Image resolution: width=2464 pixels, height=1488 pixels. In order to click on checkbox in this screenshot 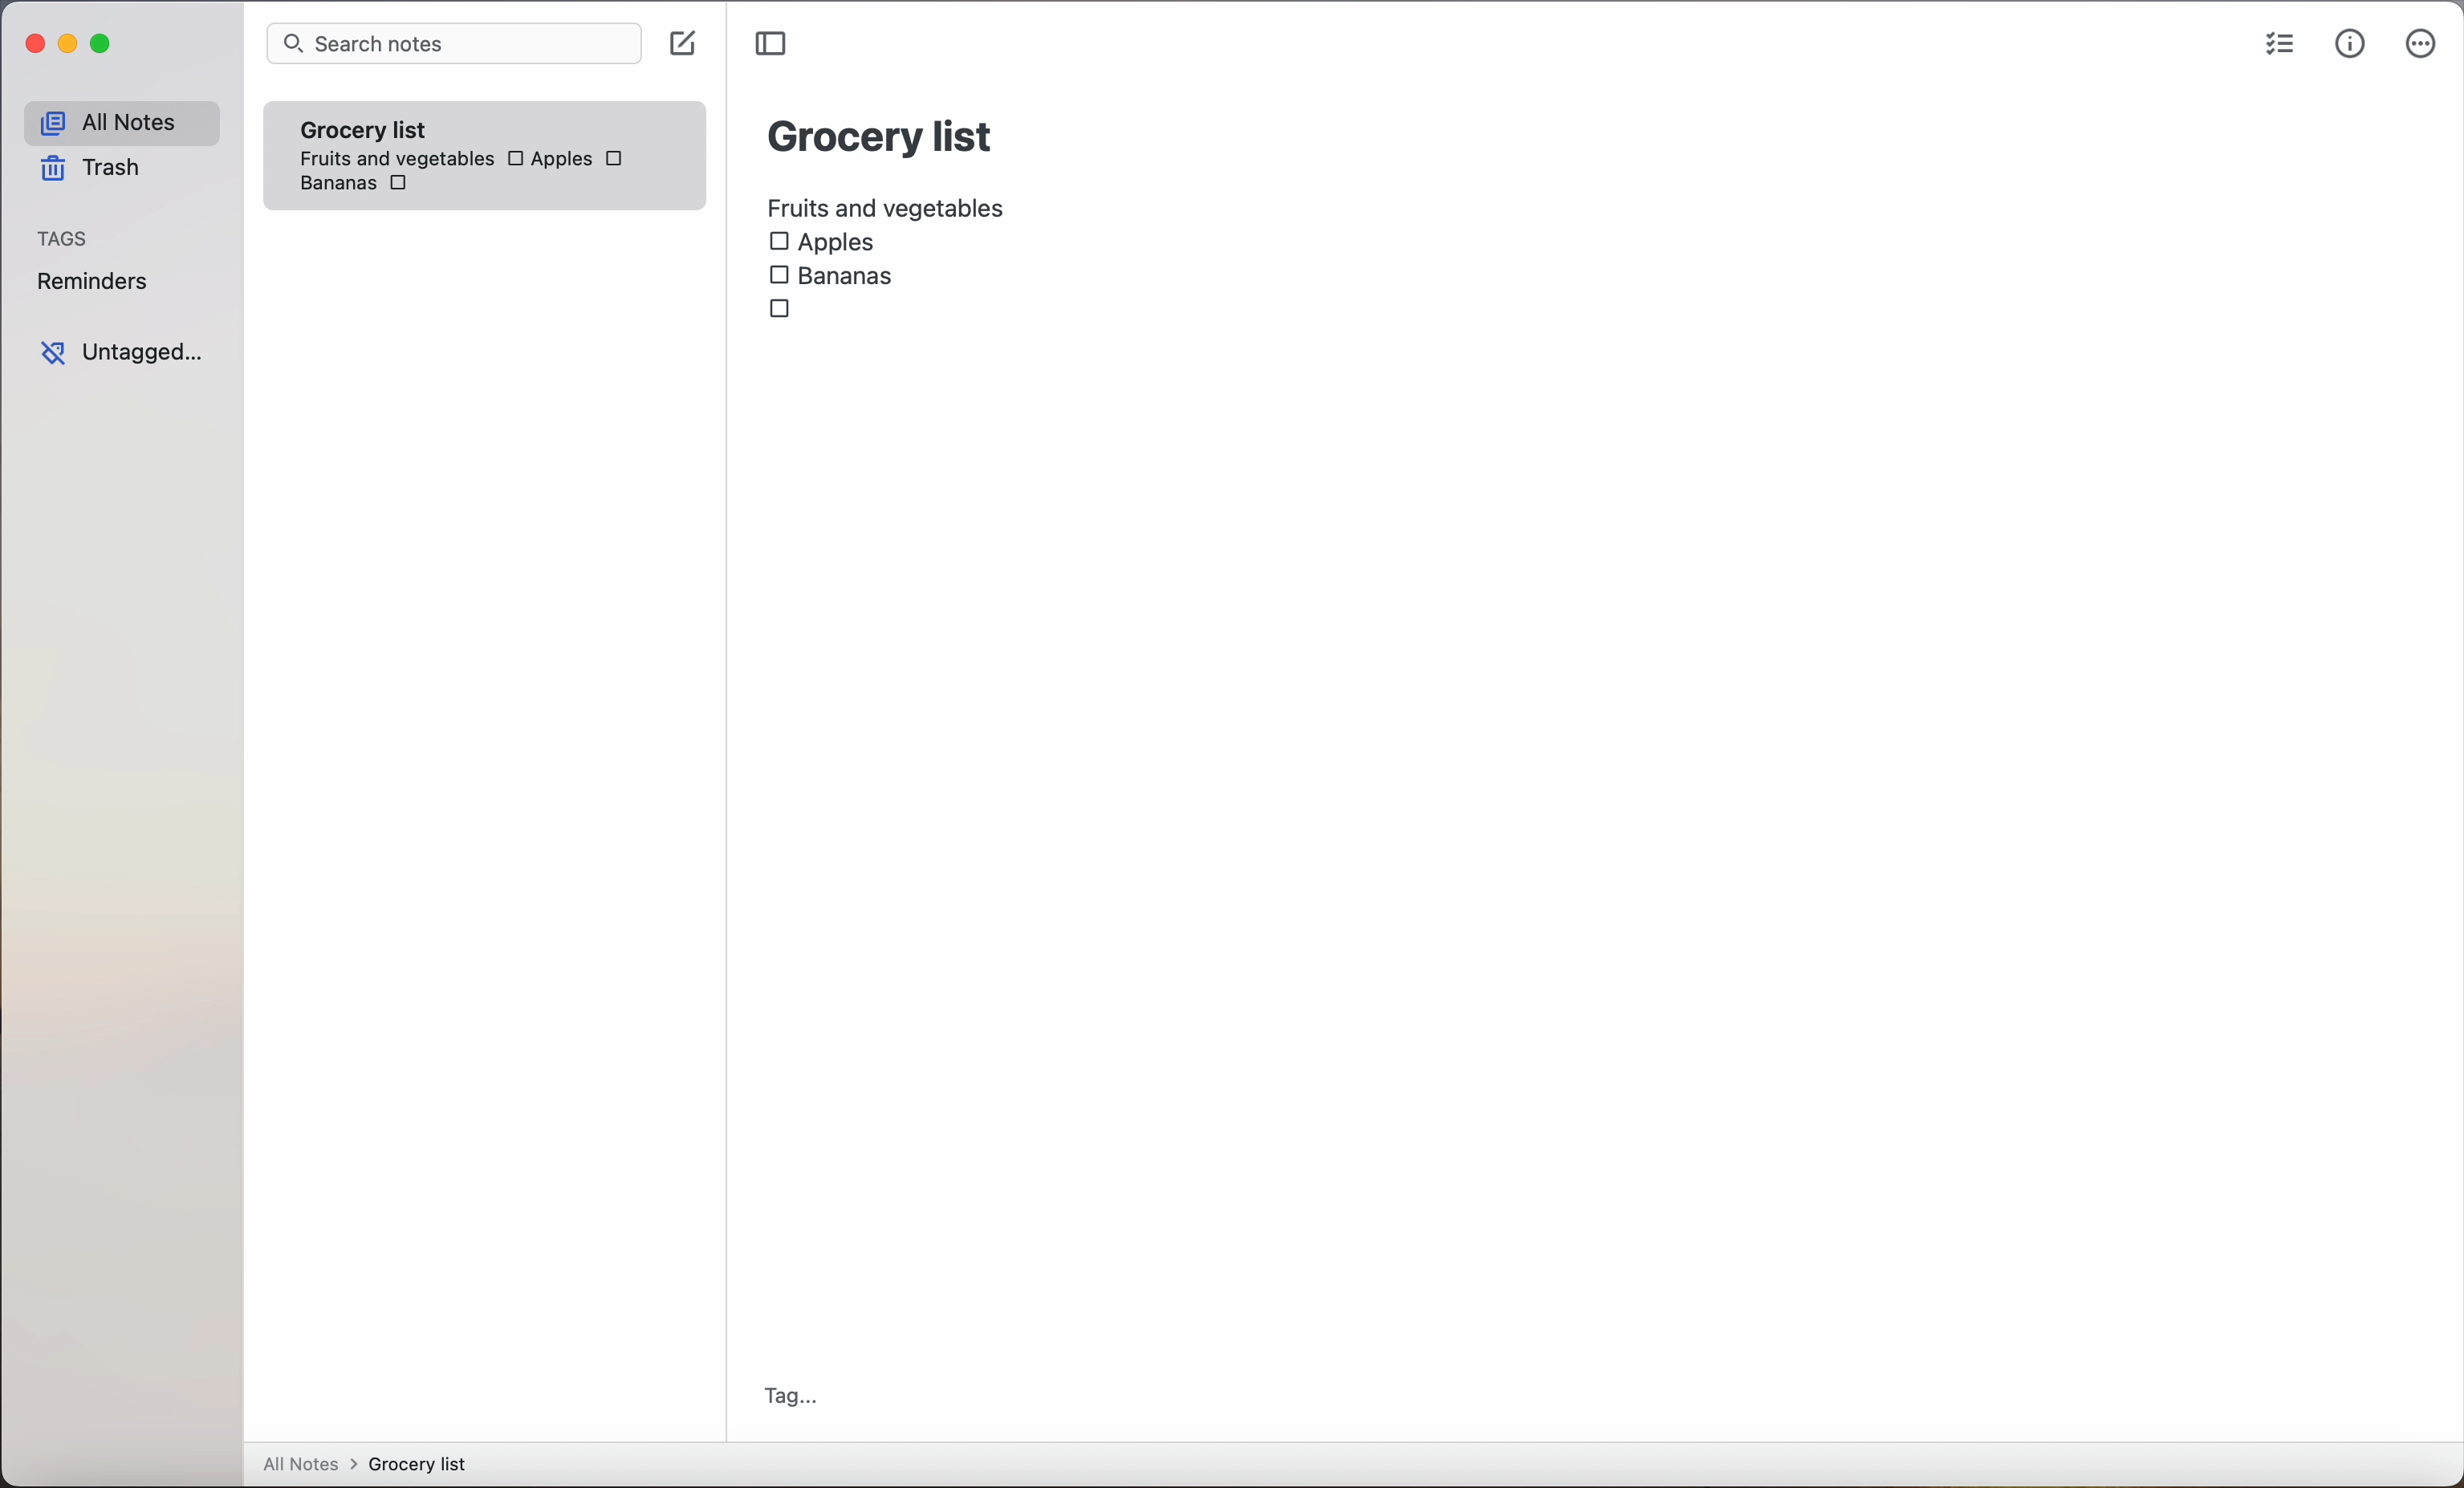, I will do `click(400, 184)`.